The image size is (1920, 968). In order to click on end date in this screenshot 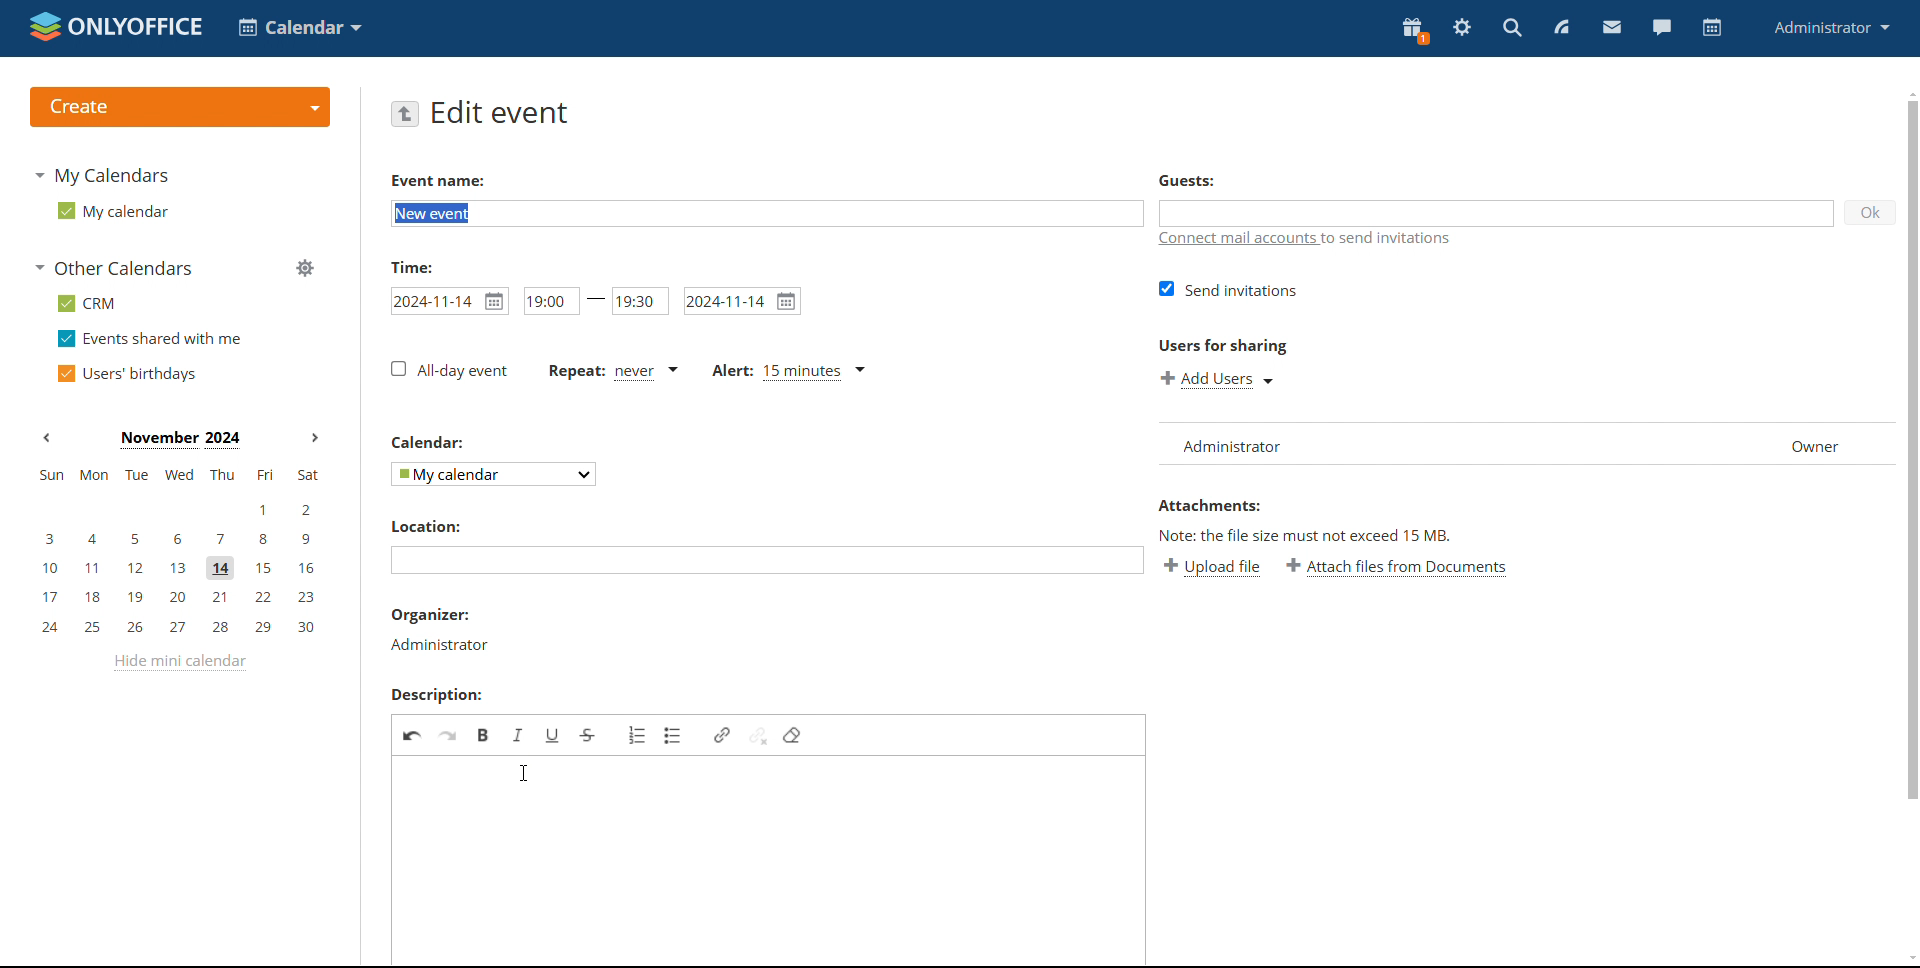, I will do `click(740, 302)`.